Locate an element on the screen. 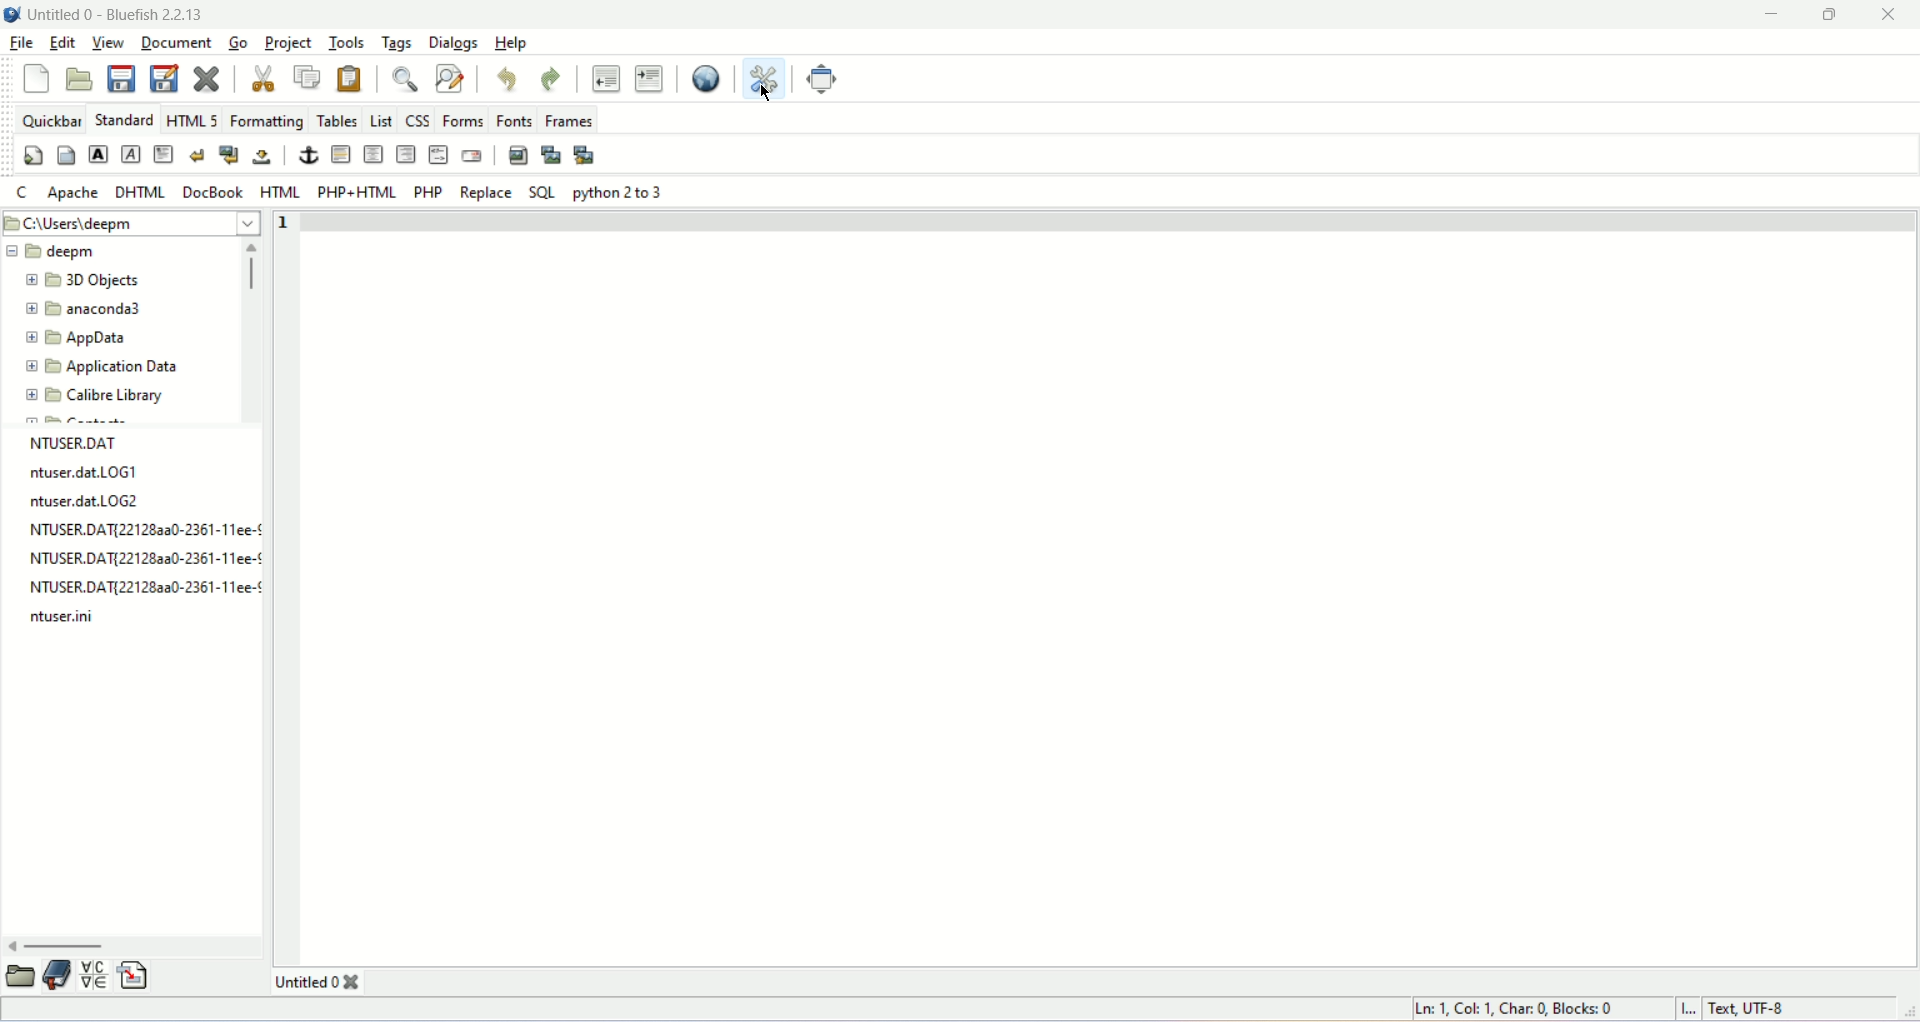 This screenshot has width=1920, height=1022. paragraph is located at coordinates (161, 155).